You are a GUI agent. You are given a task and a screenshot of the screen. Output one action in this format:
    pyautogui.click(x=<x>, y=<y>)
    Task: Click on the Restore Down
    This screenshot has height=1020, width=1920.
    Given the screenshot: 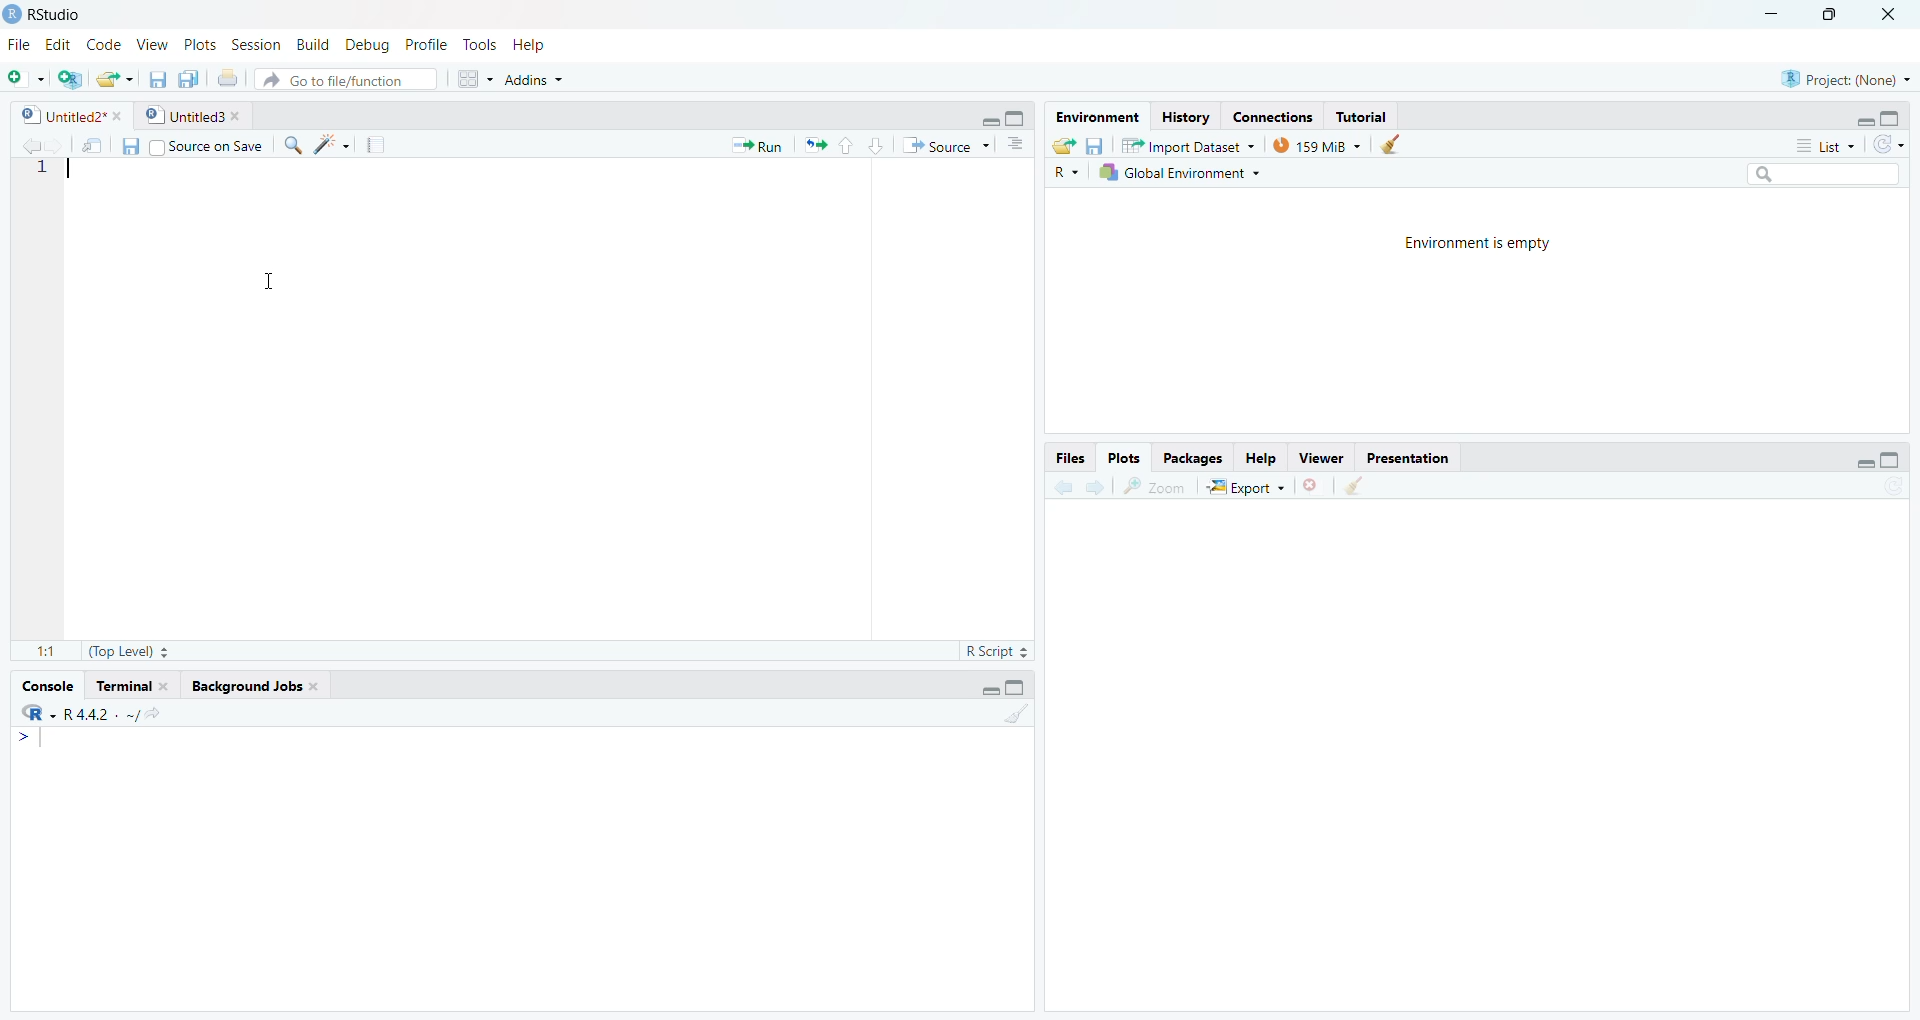 What is the action you would take?
    pyautogui.click(x=1839, y=15)
    